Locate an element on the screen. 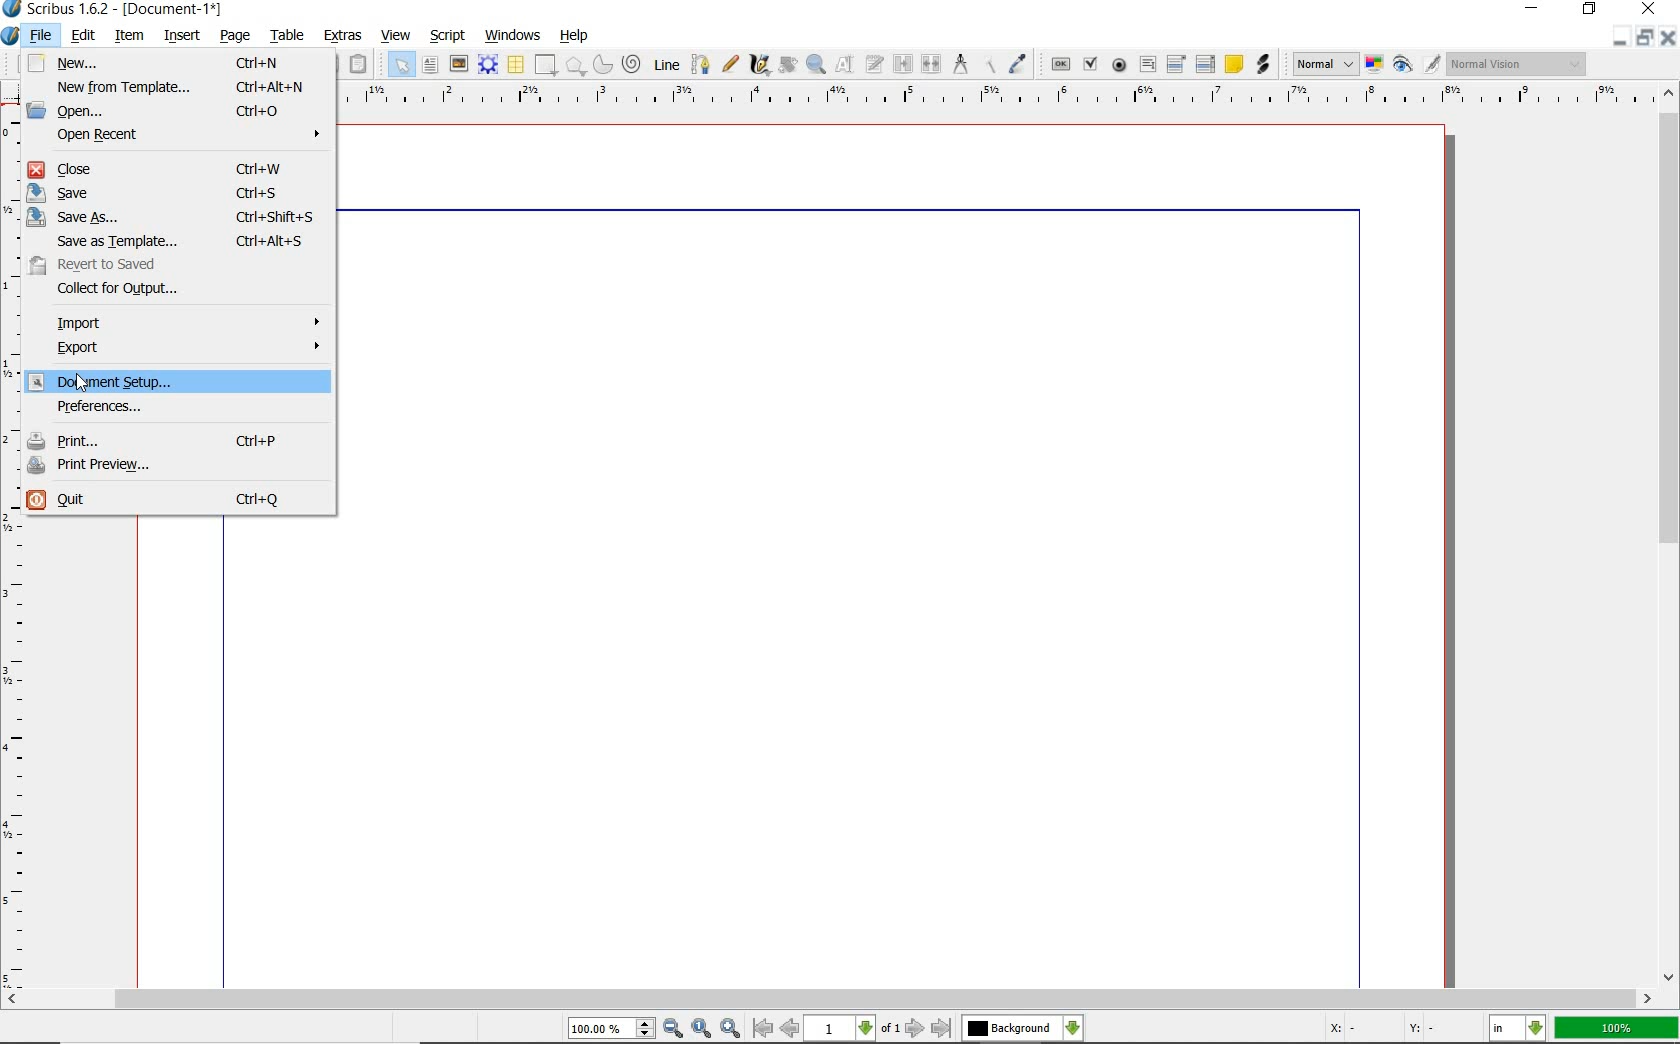 Image resolution: width=1680 pixels, height=1044 pixels. SAVE AS is located at coordinates (174, 216).